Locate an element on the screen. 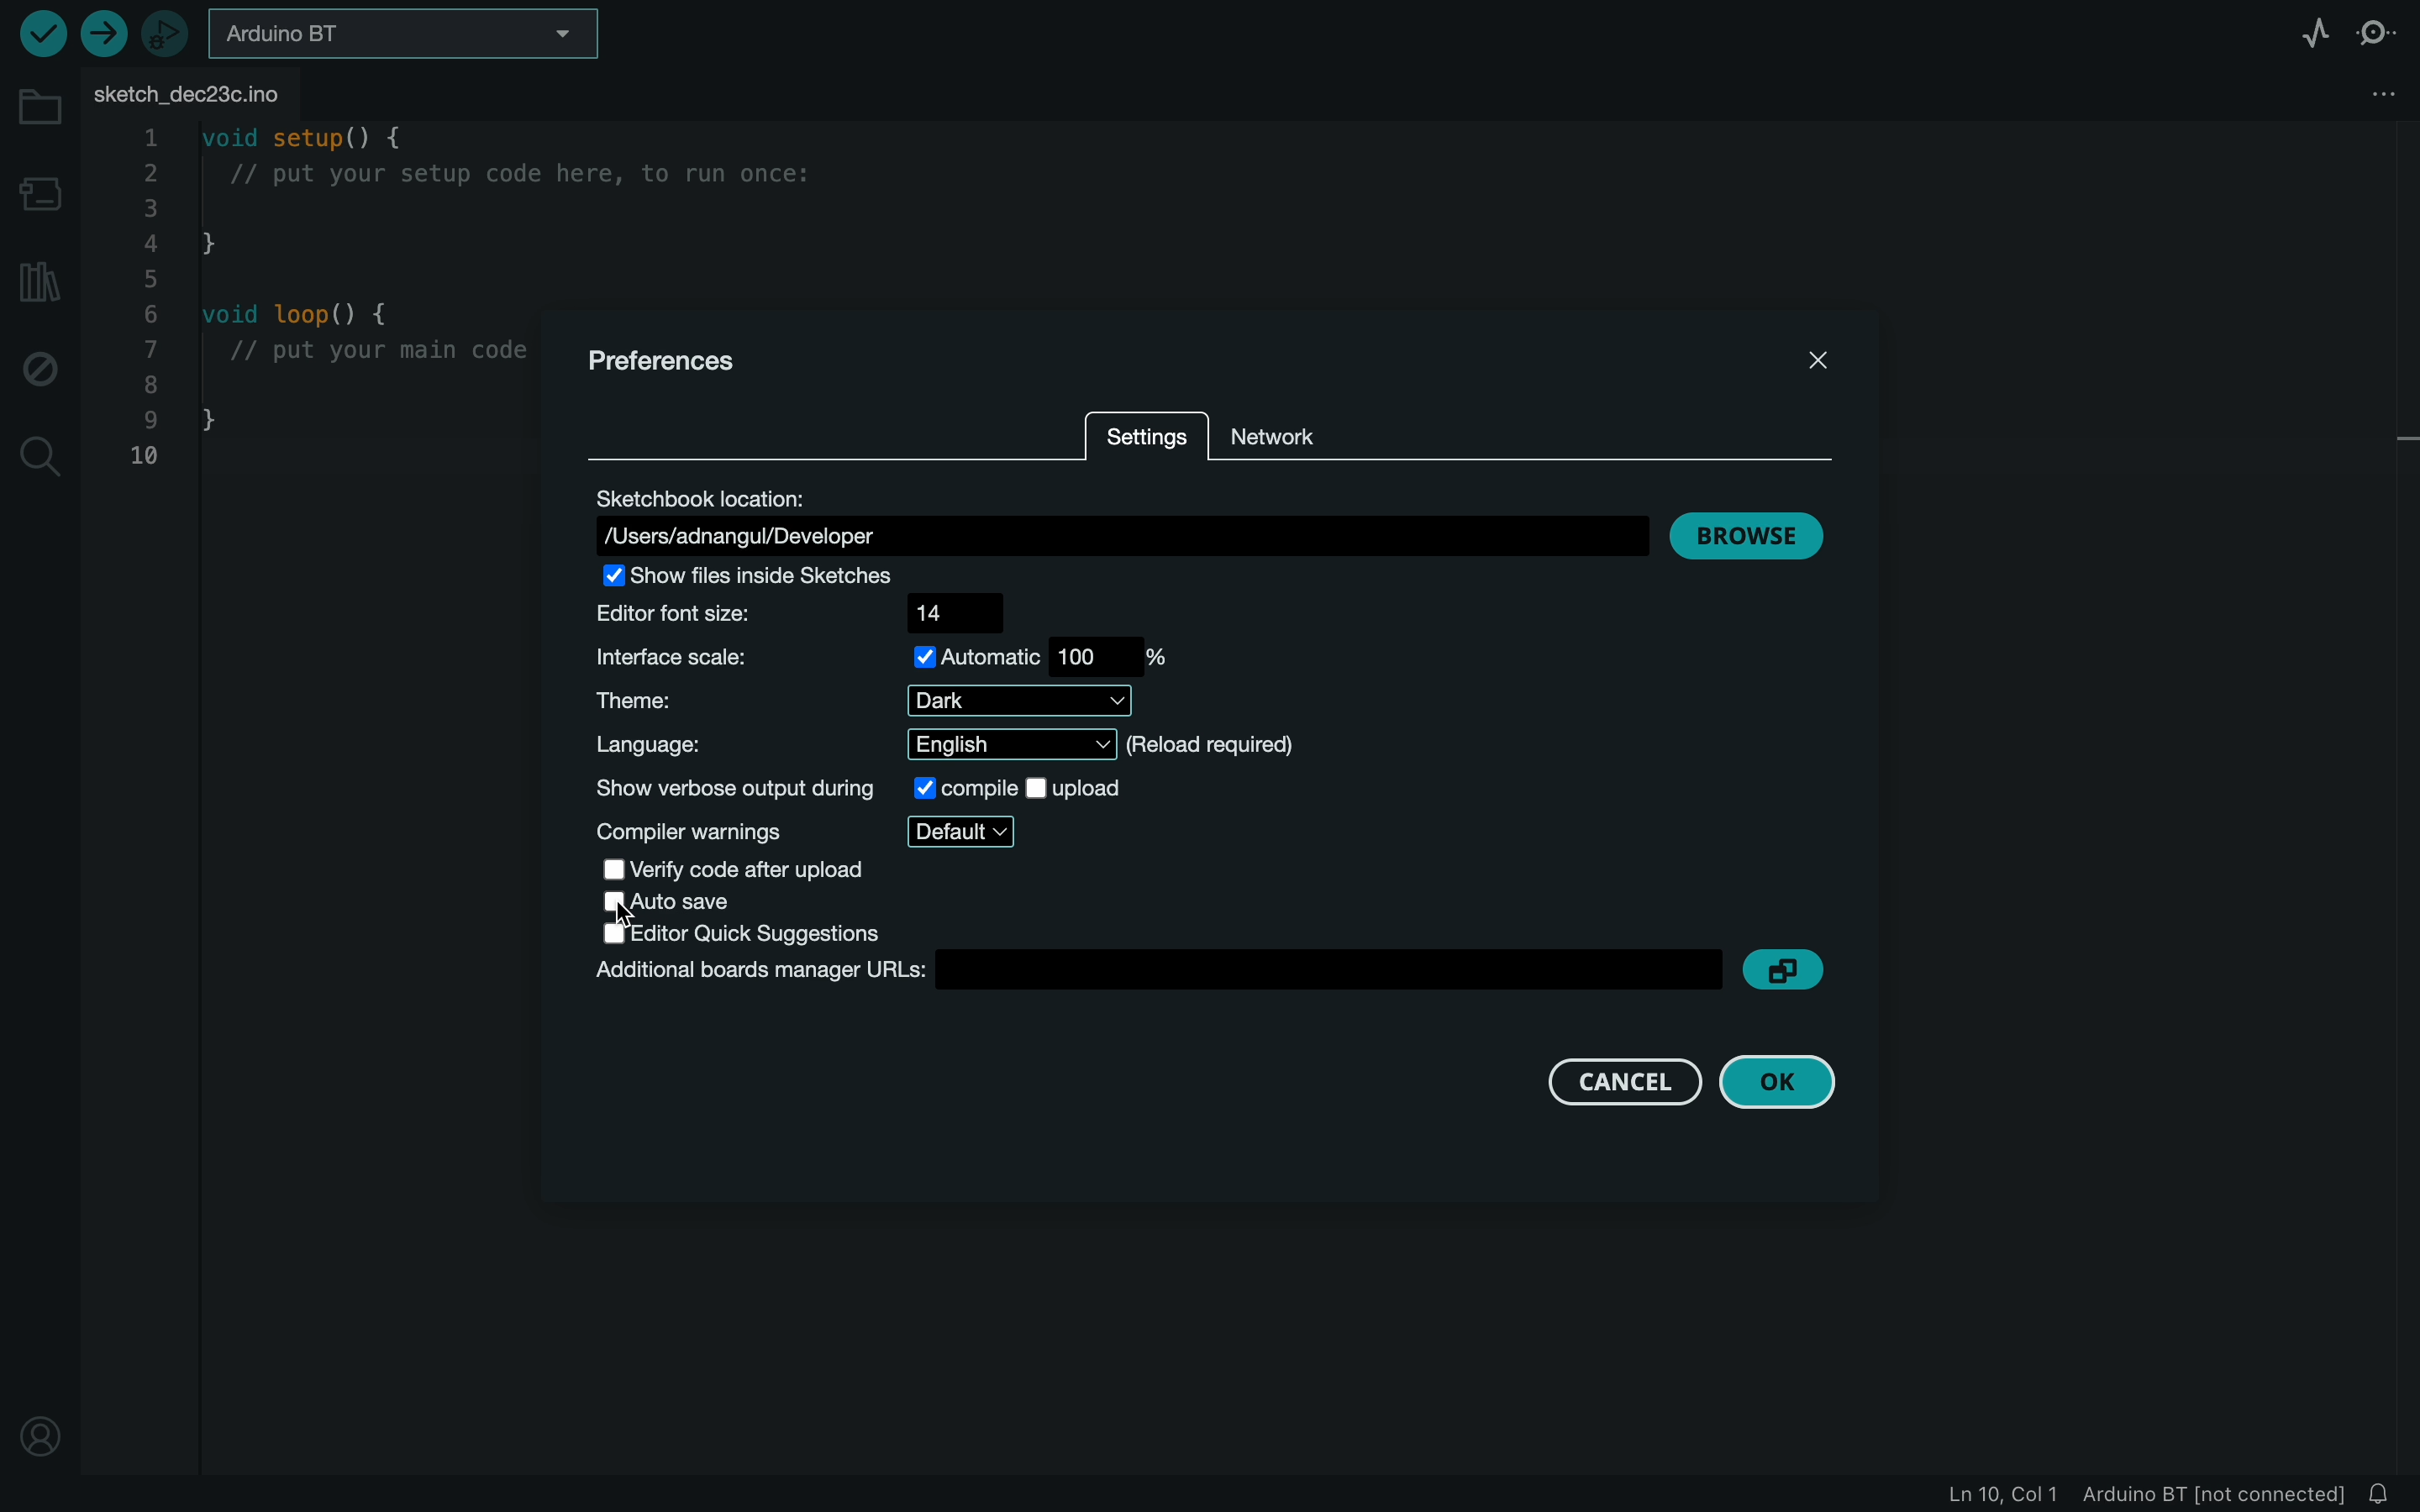 The height and width of the screenshot is (1512, 2420). board manger is located at coordinates (1152, 974).